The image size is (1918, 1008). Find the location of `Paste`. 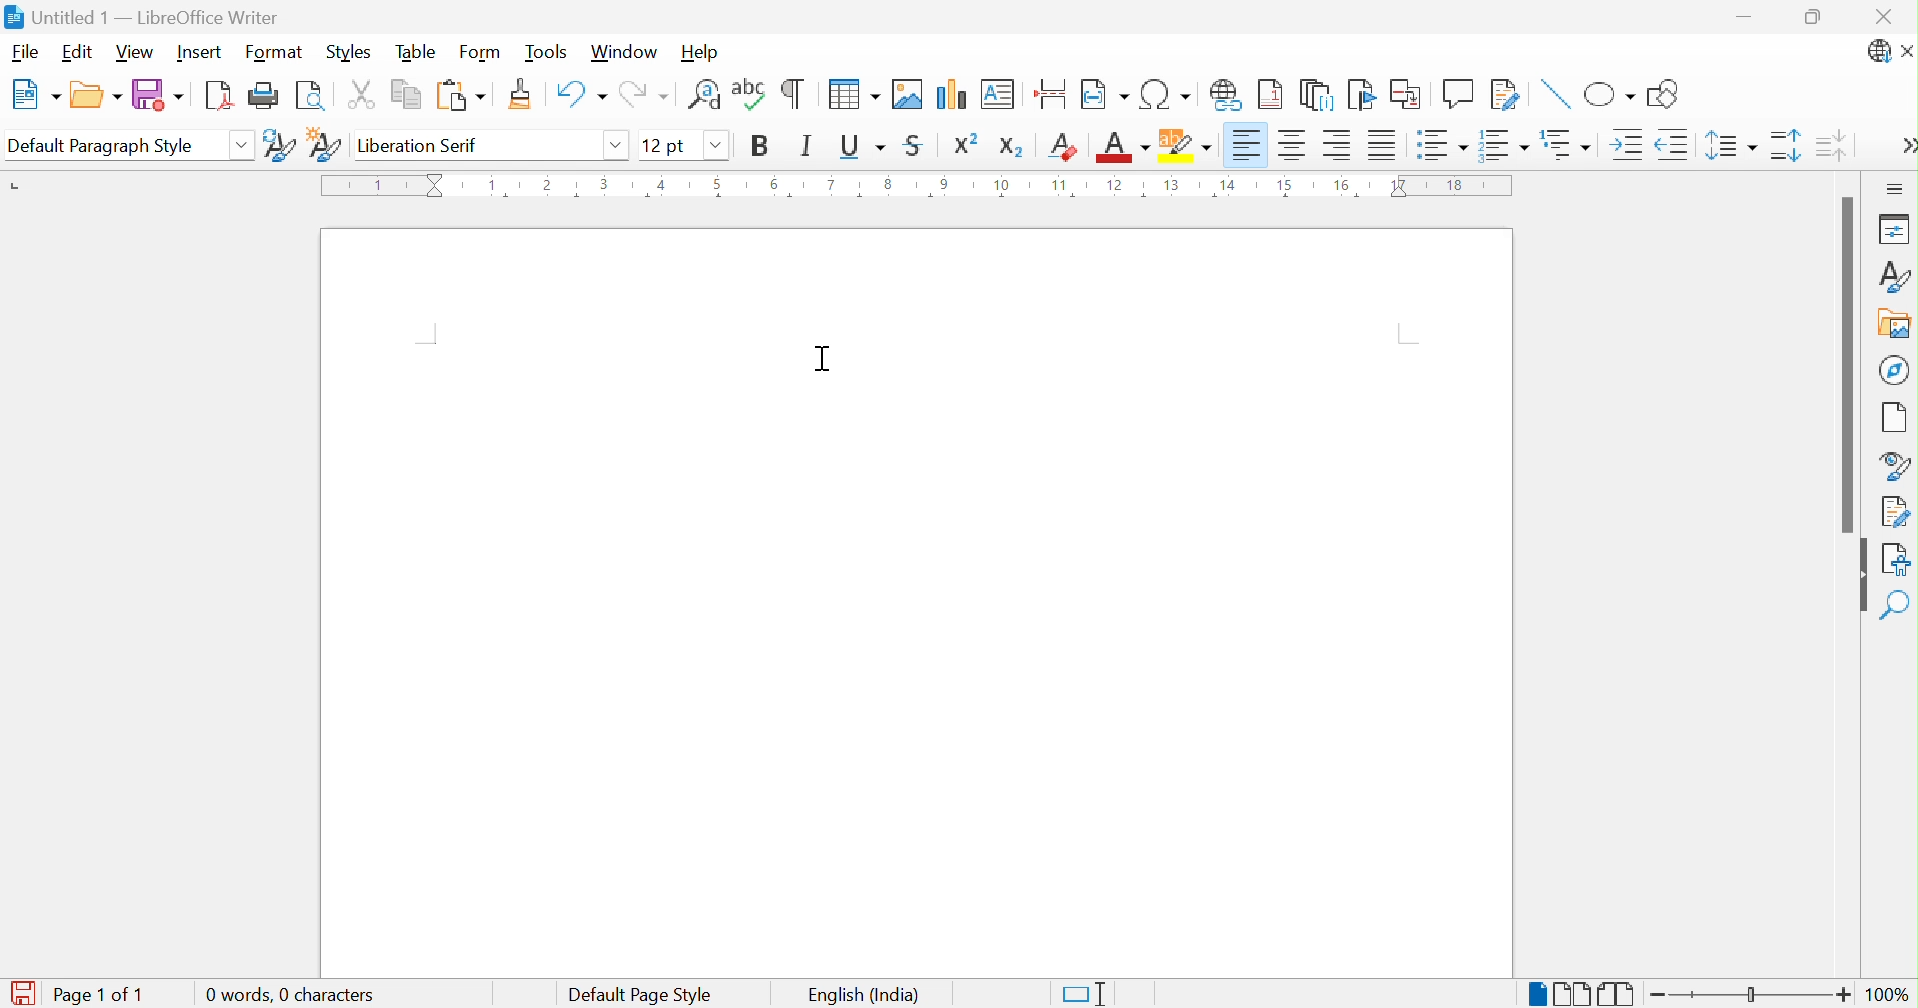

Paste is located at coordinates (460, 96).